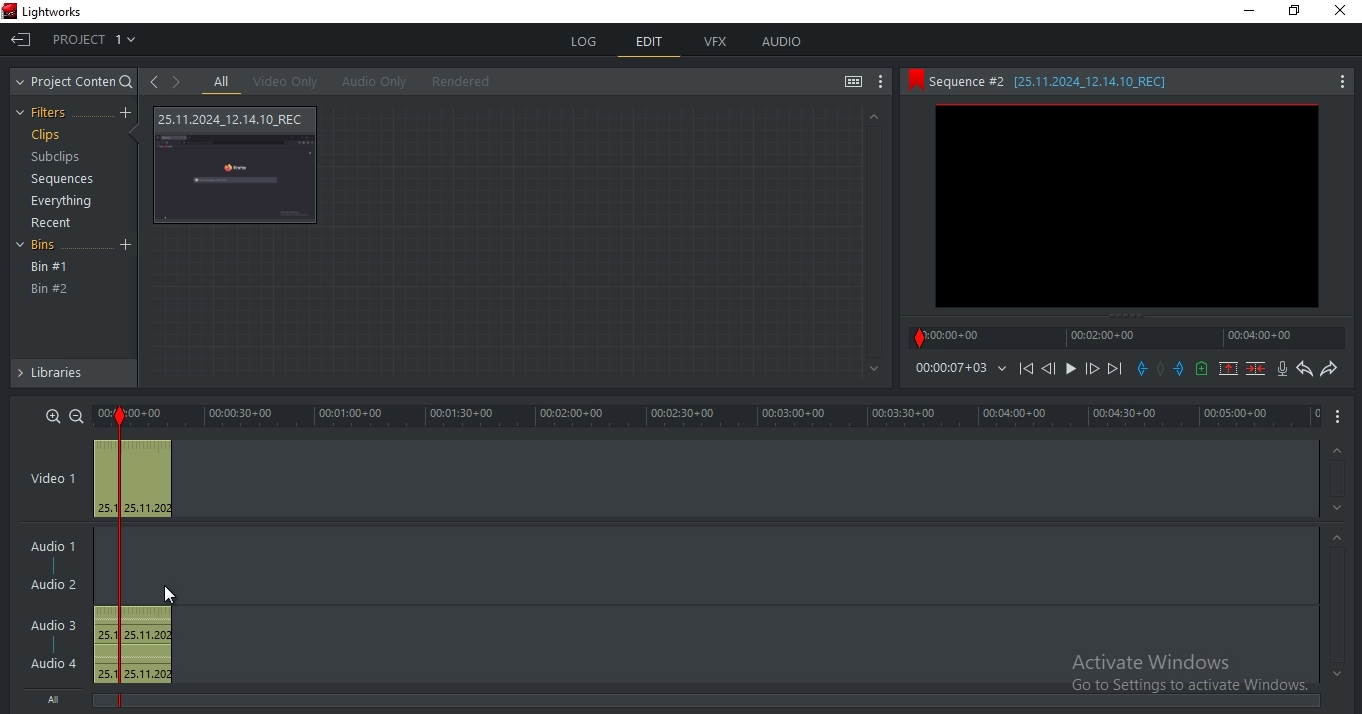 The height and width of the screenshot is (714, 1362). I want to click on go to previous viewed clip, so click(153, 81).